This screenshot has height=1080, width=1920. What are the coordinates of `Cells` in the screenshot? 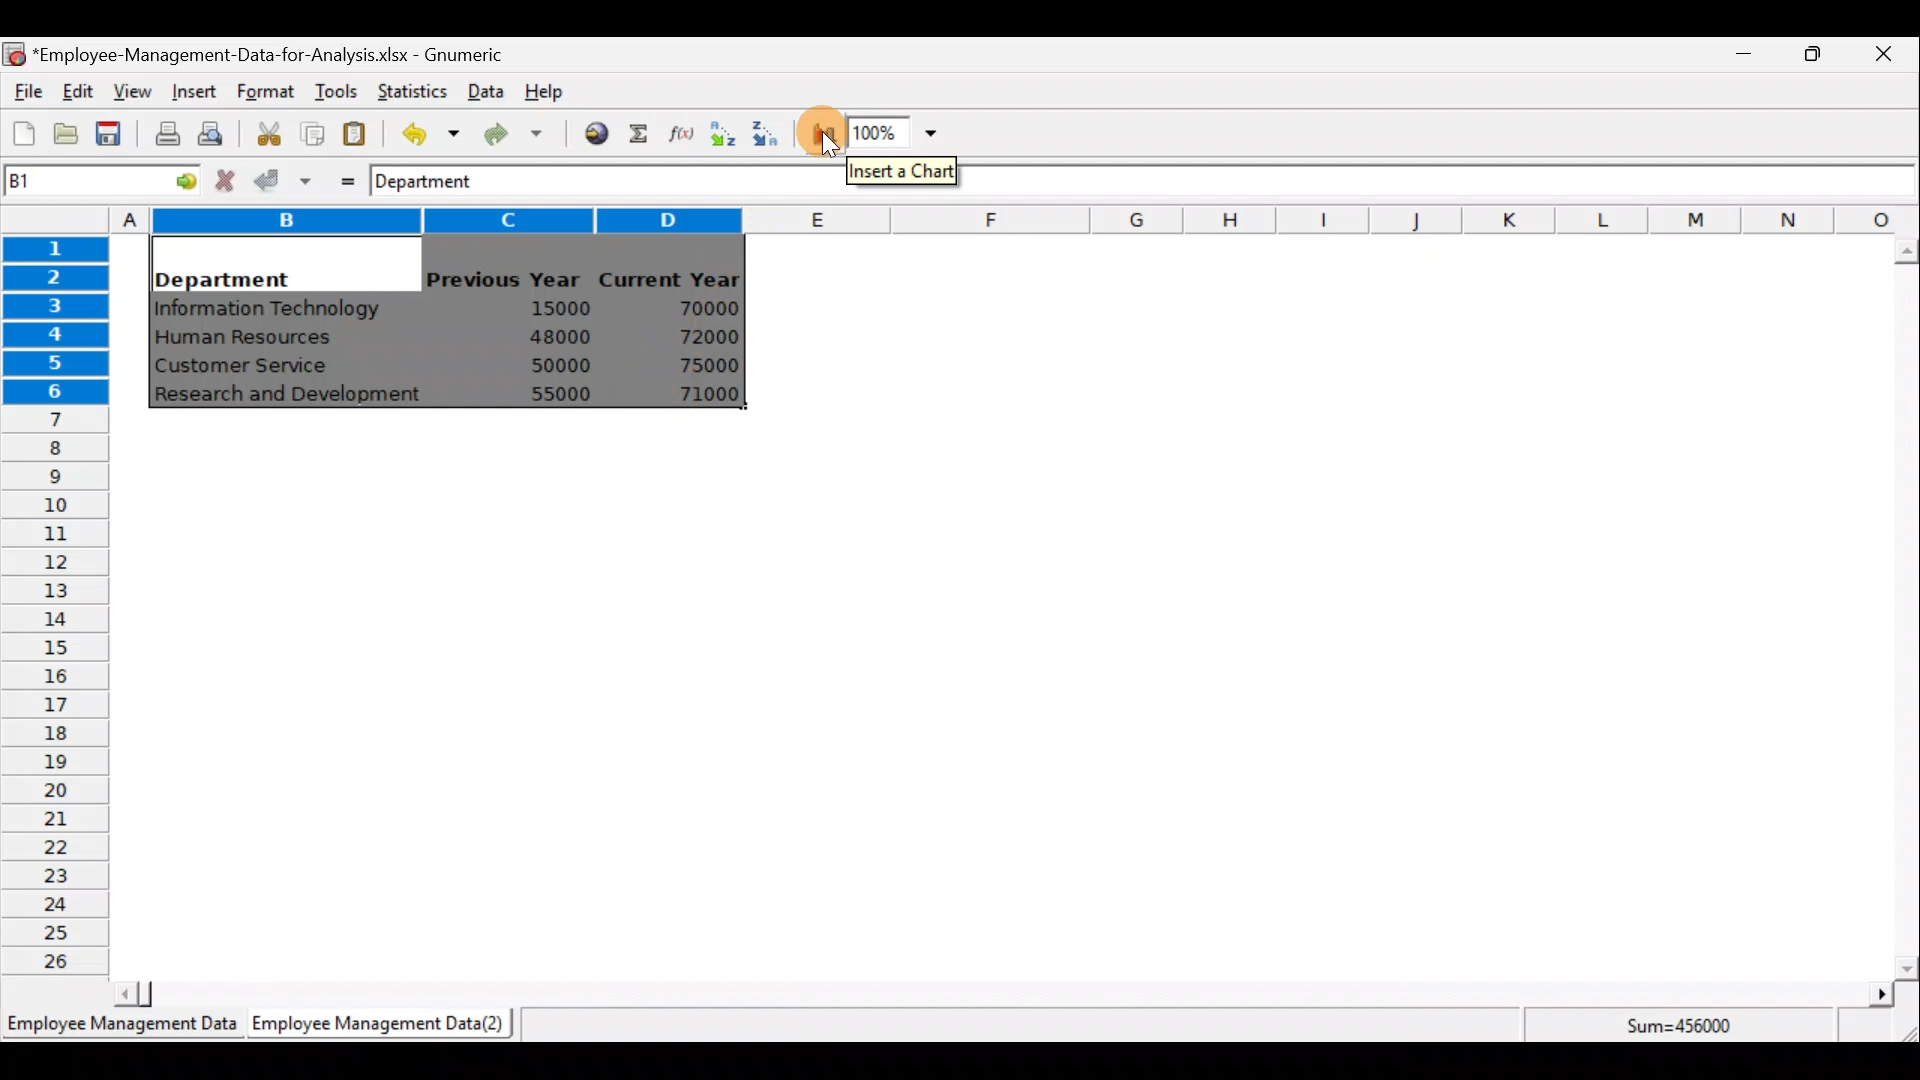 It's located at (1003, 704).